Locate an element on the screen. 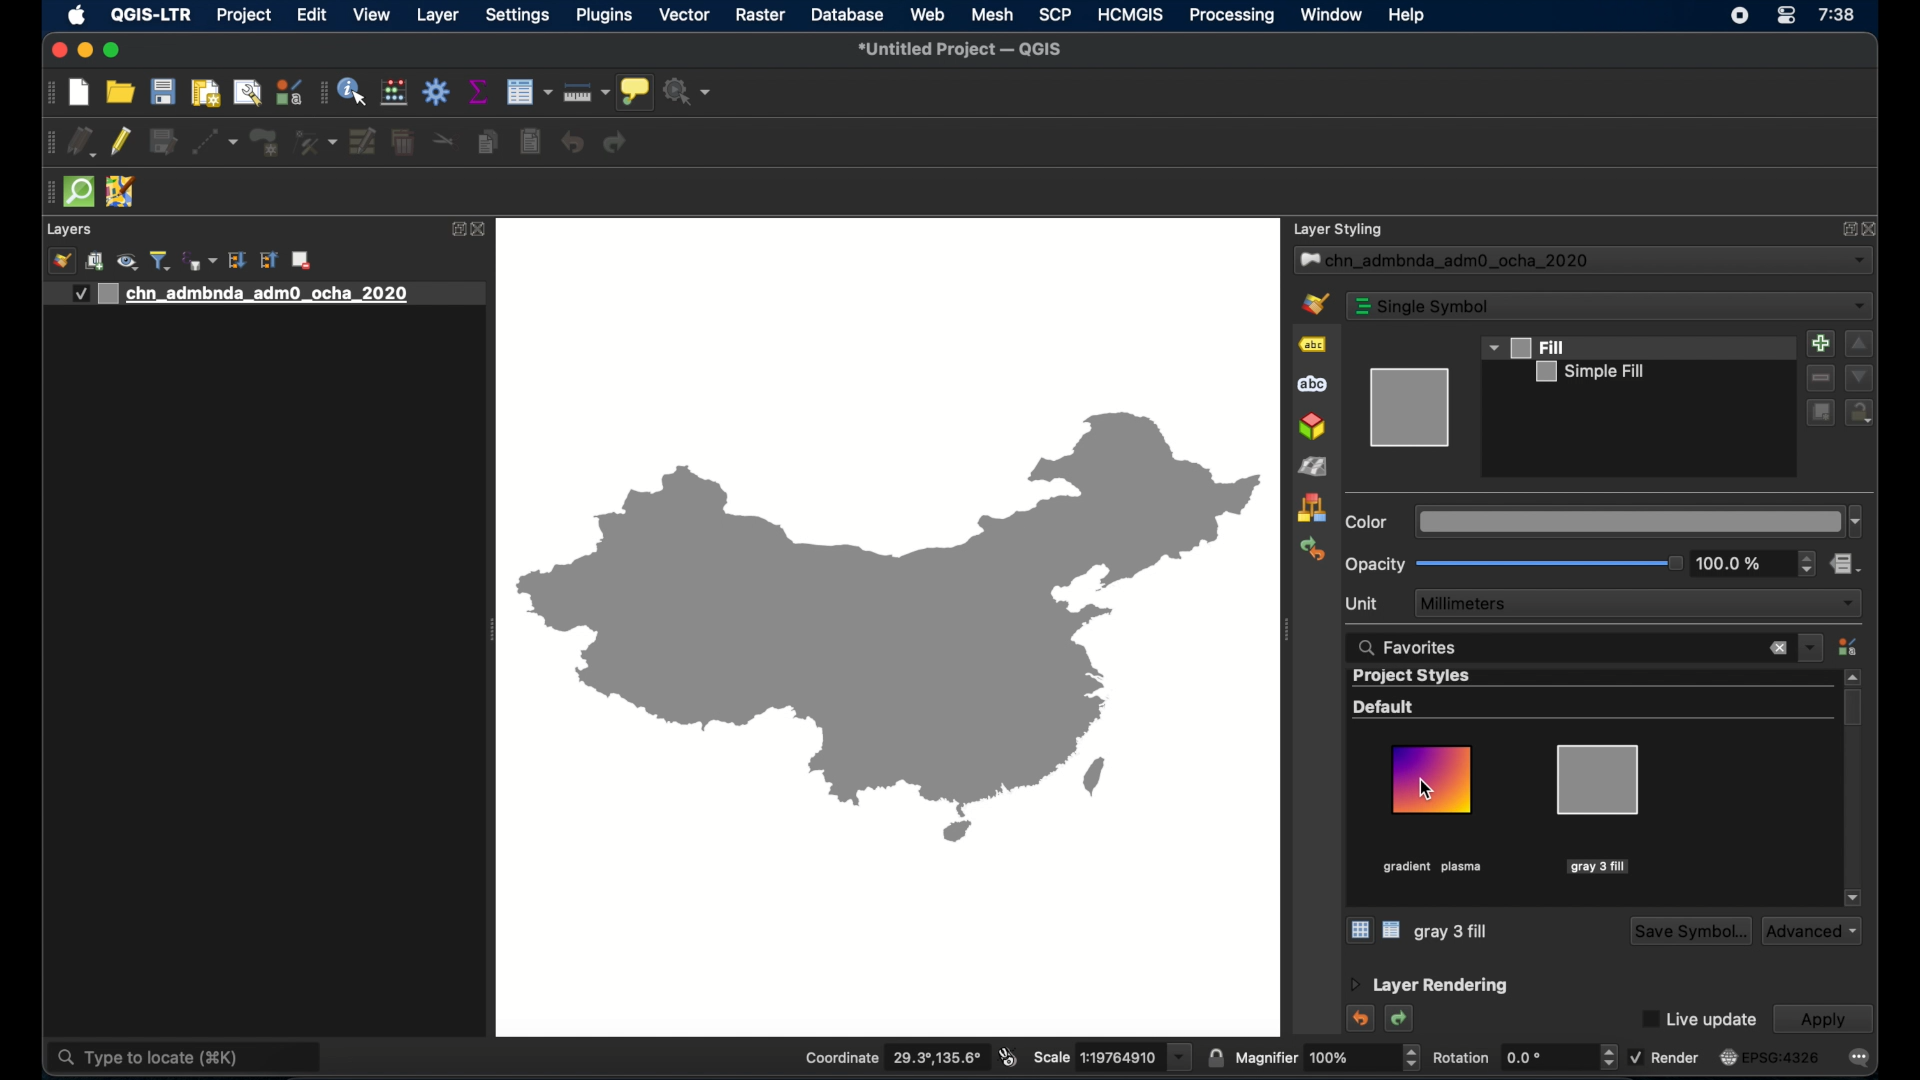 The image size is (1920, 1080). no action selected is located at coordinates (688, 92).